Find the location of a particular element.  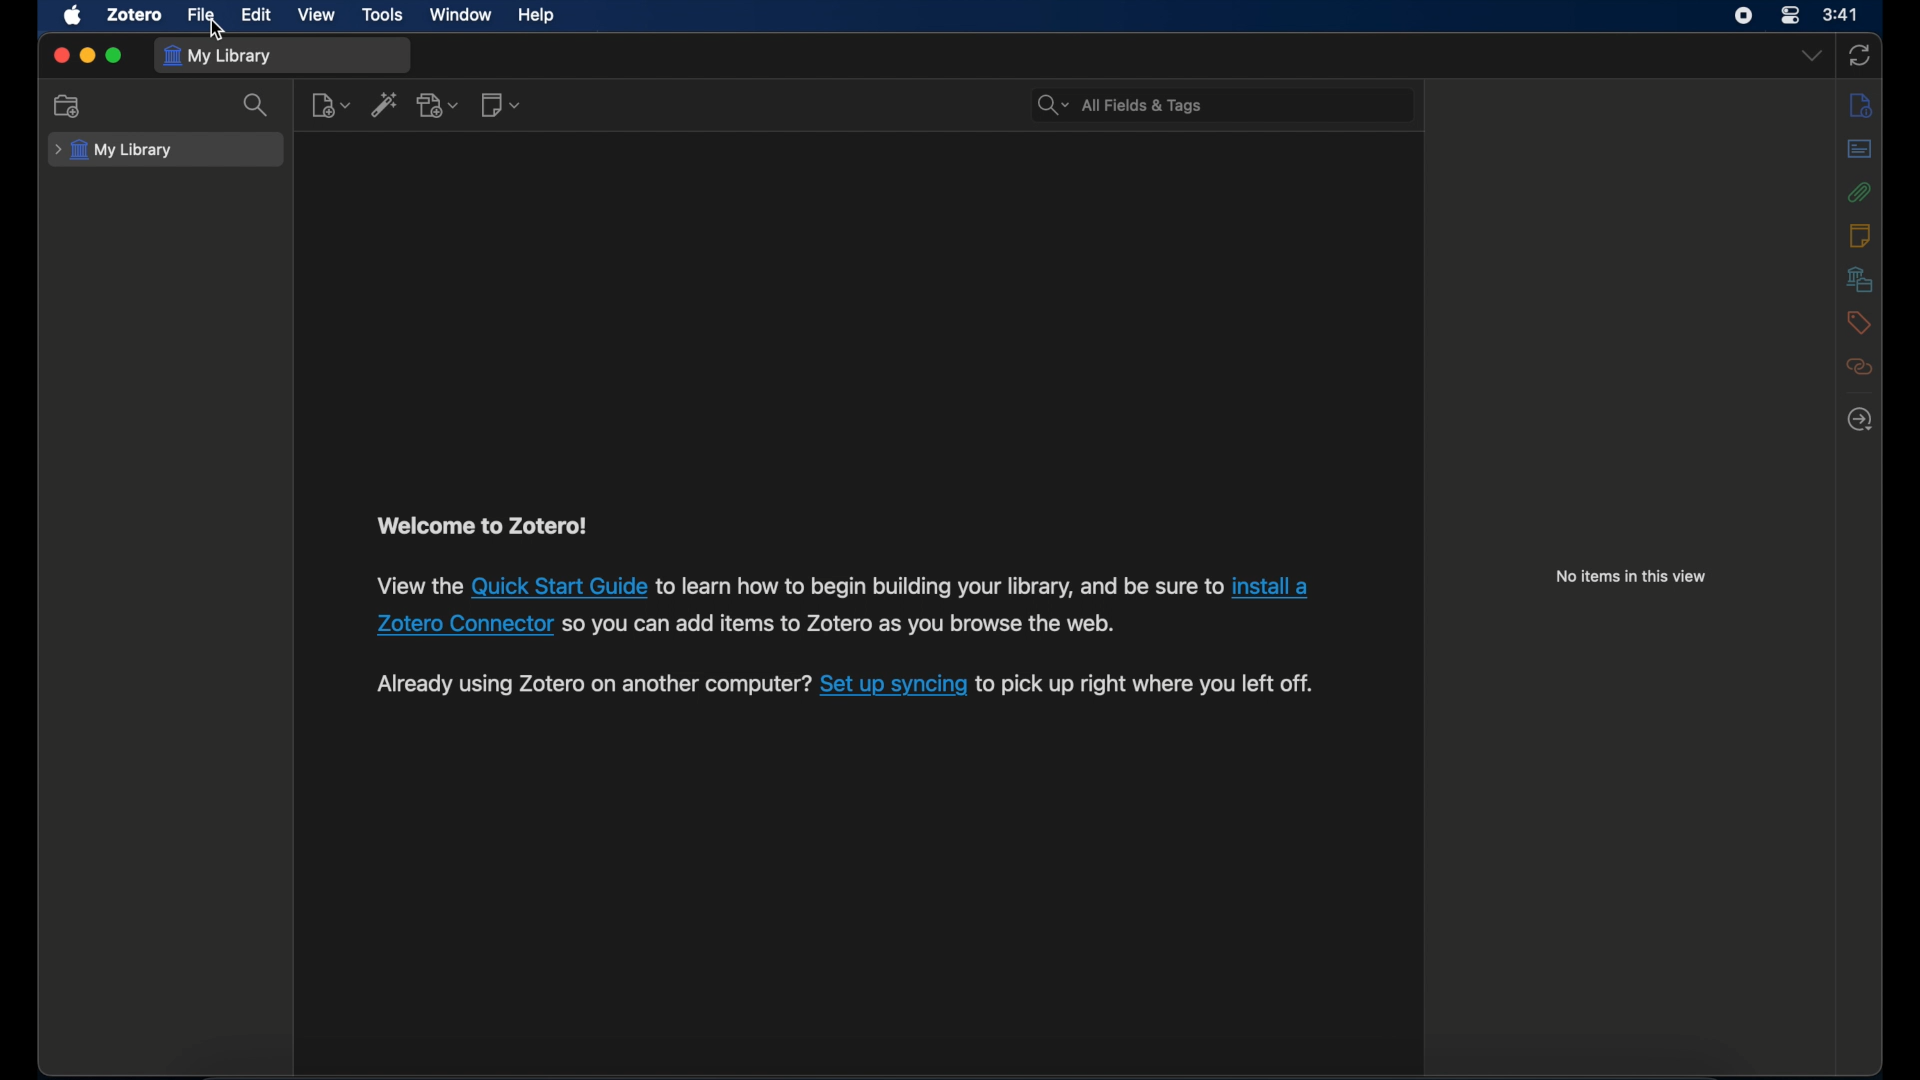

minimize is located at coordinates (89, 56).